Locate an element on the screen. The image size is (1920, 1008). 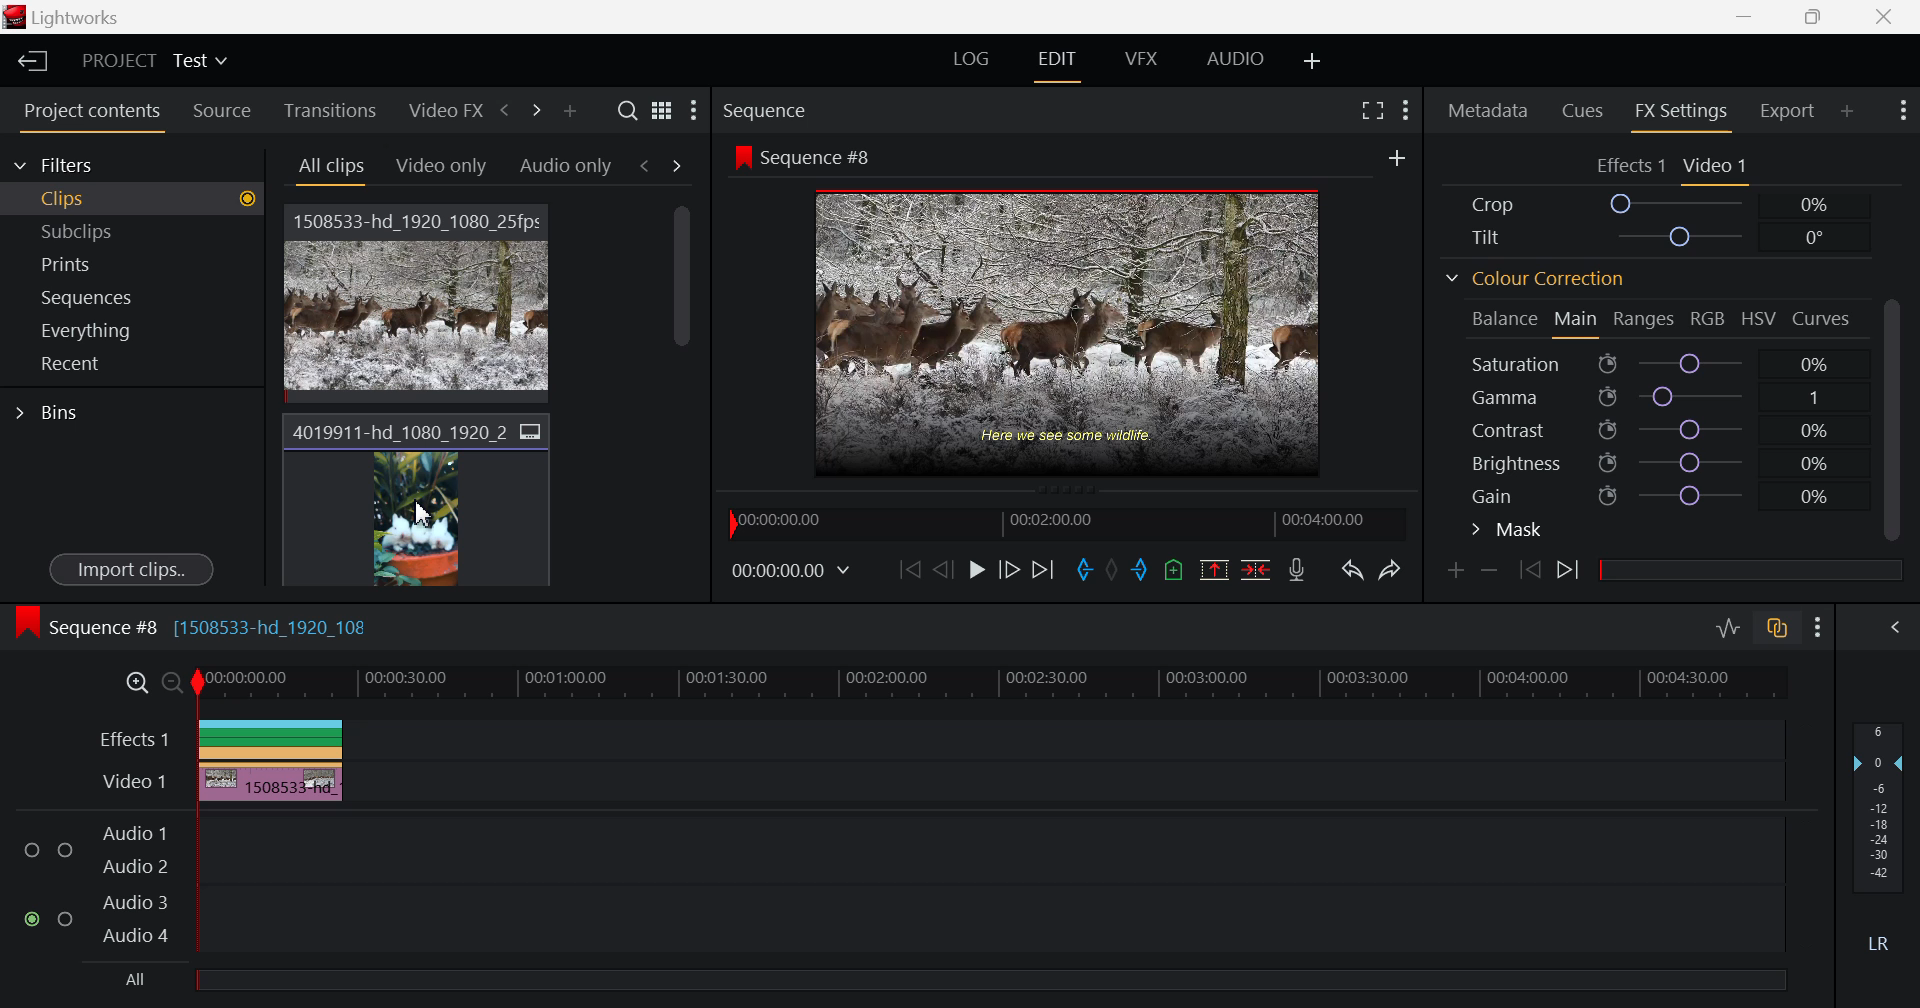
Play is located at coordinates (977, 572).